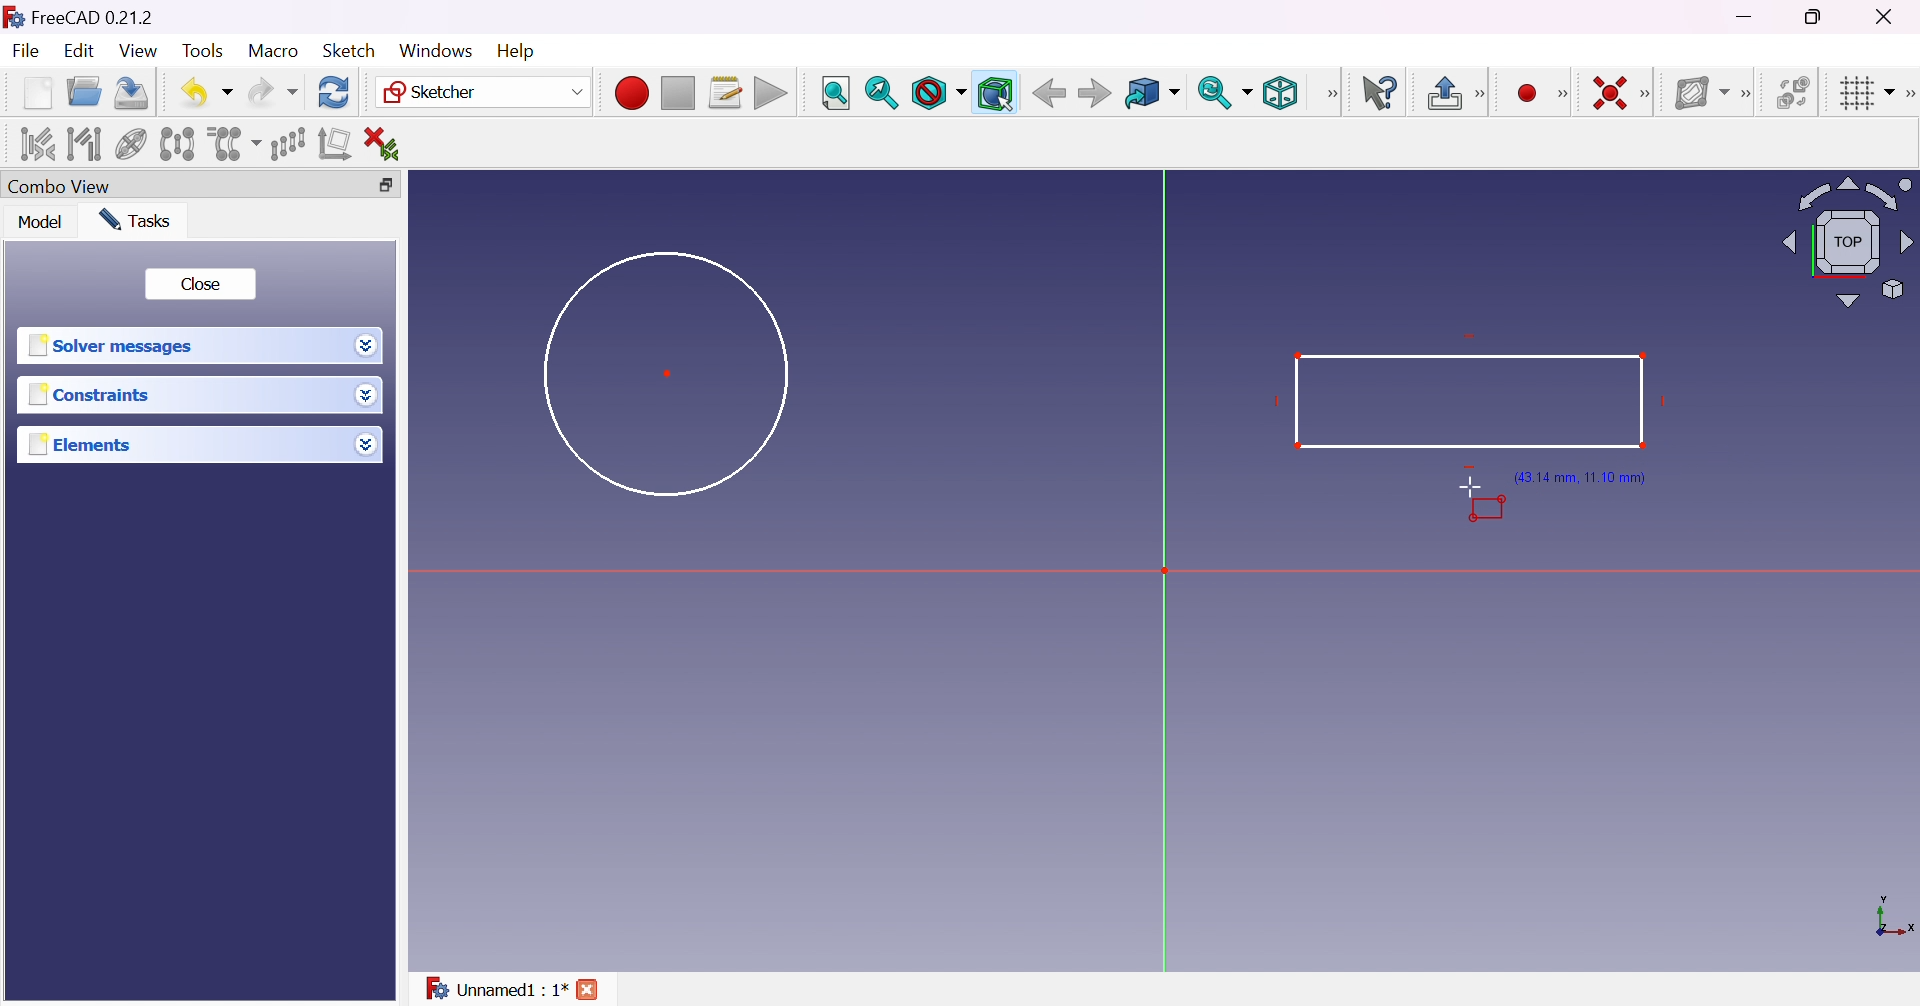 The image size is (1920, 1006). What do you see at coordinates (1469, 401) in the screenshot?
I see `Rectangle` at bounding box center [1469, 401].